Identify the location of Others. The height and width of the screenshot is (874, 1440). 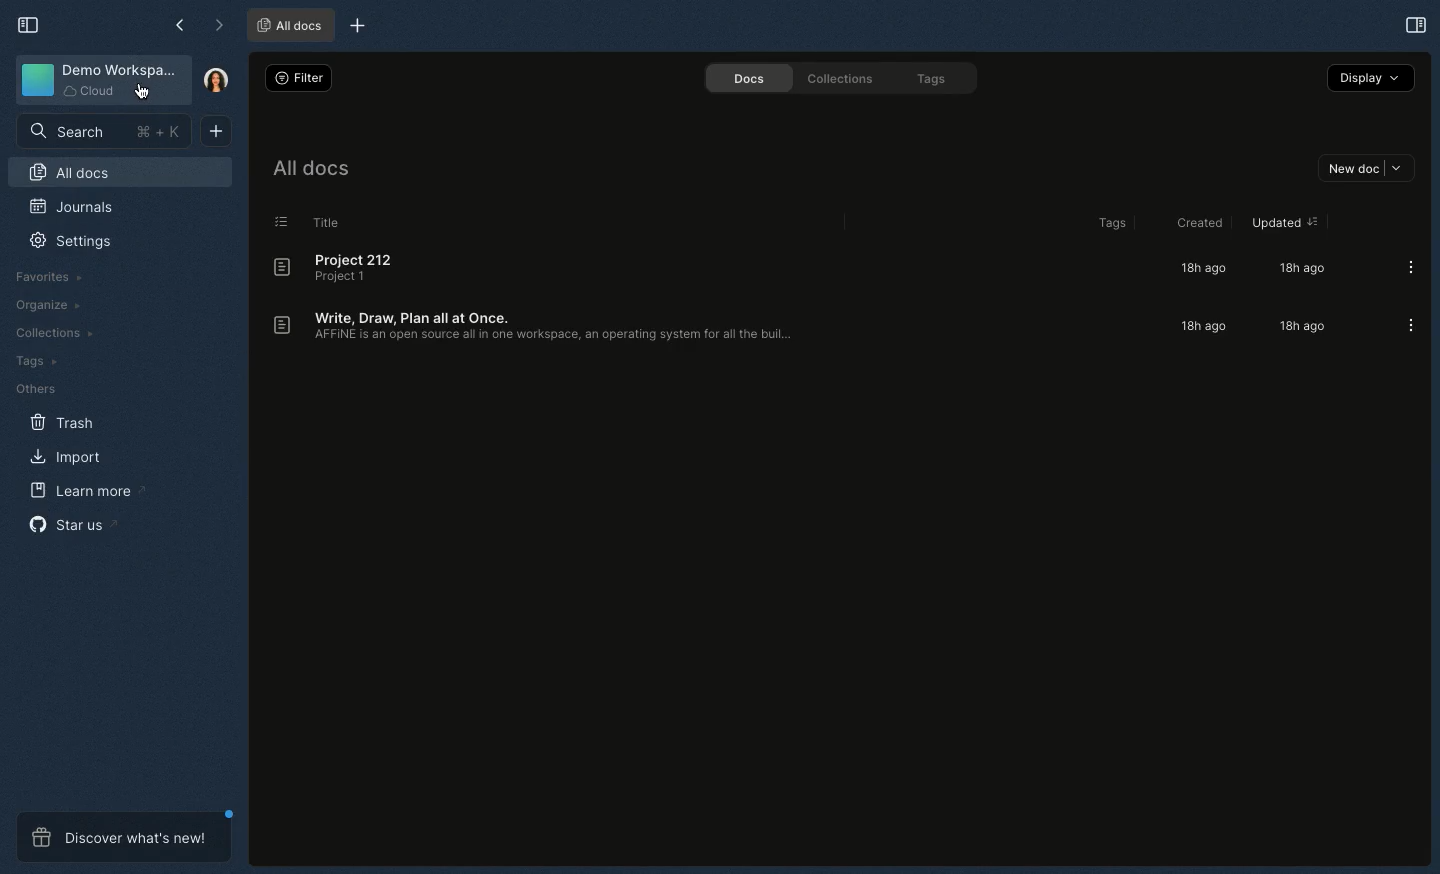
(33, 389).